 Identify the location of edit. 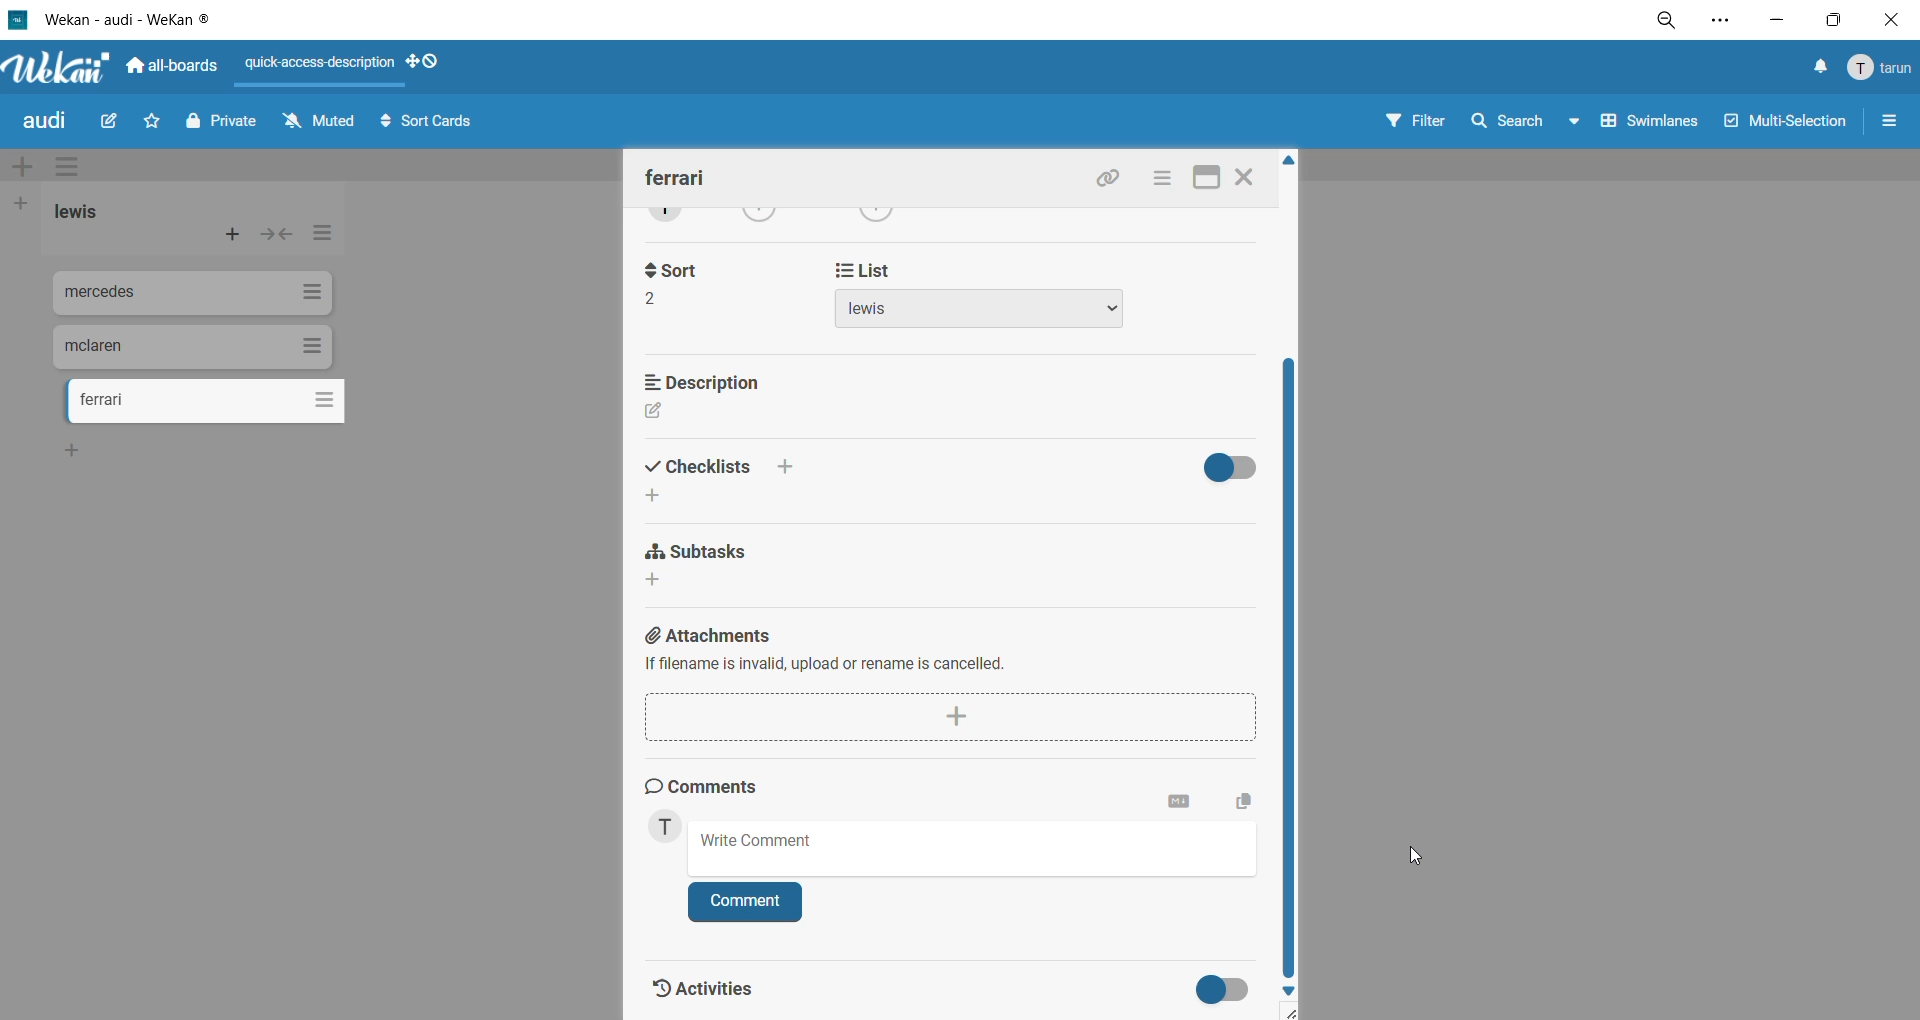
(118, 122).